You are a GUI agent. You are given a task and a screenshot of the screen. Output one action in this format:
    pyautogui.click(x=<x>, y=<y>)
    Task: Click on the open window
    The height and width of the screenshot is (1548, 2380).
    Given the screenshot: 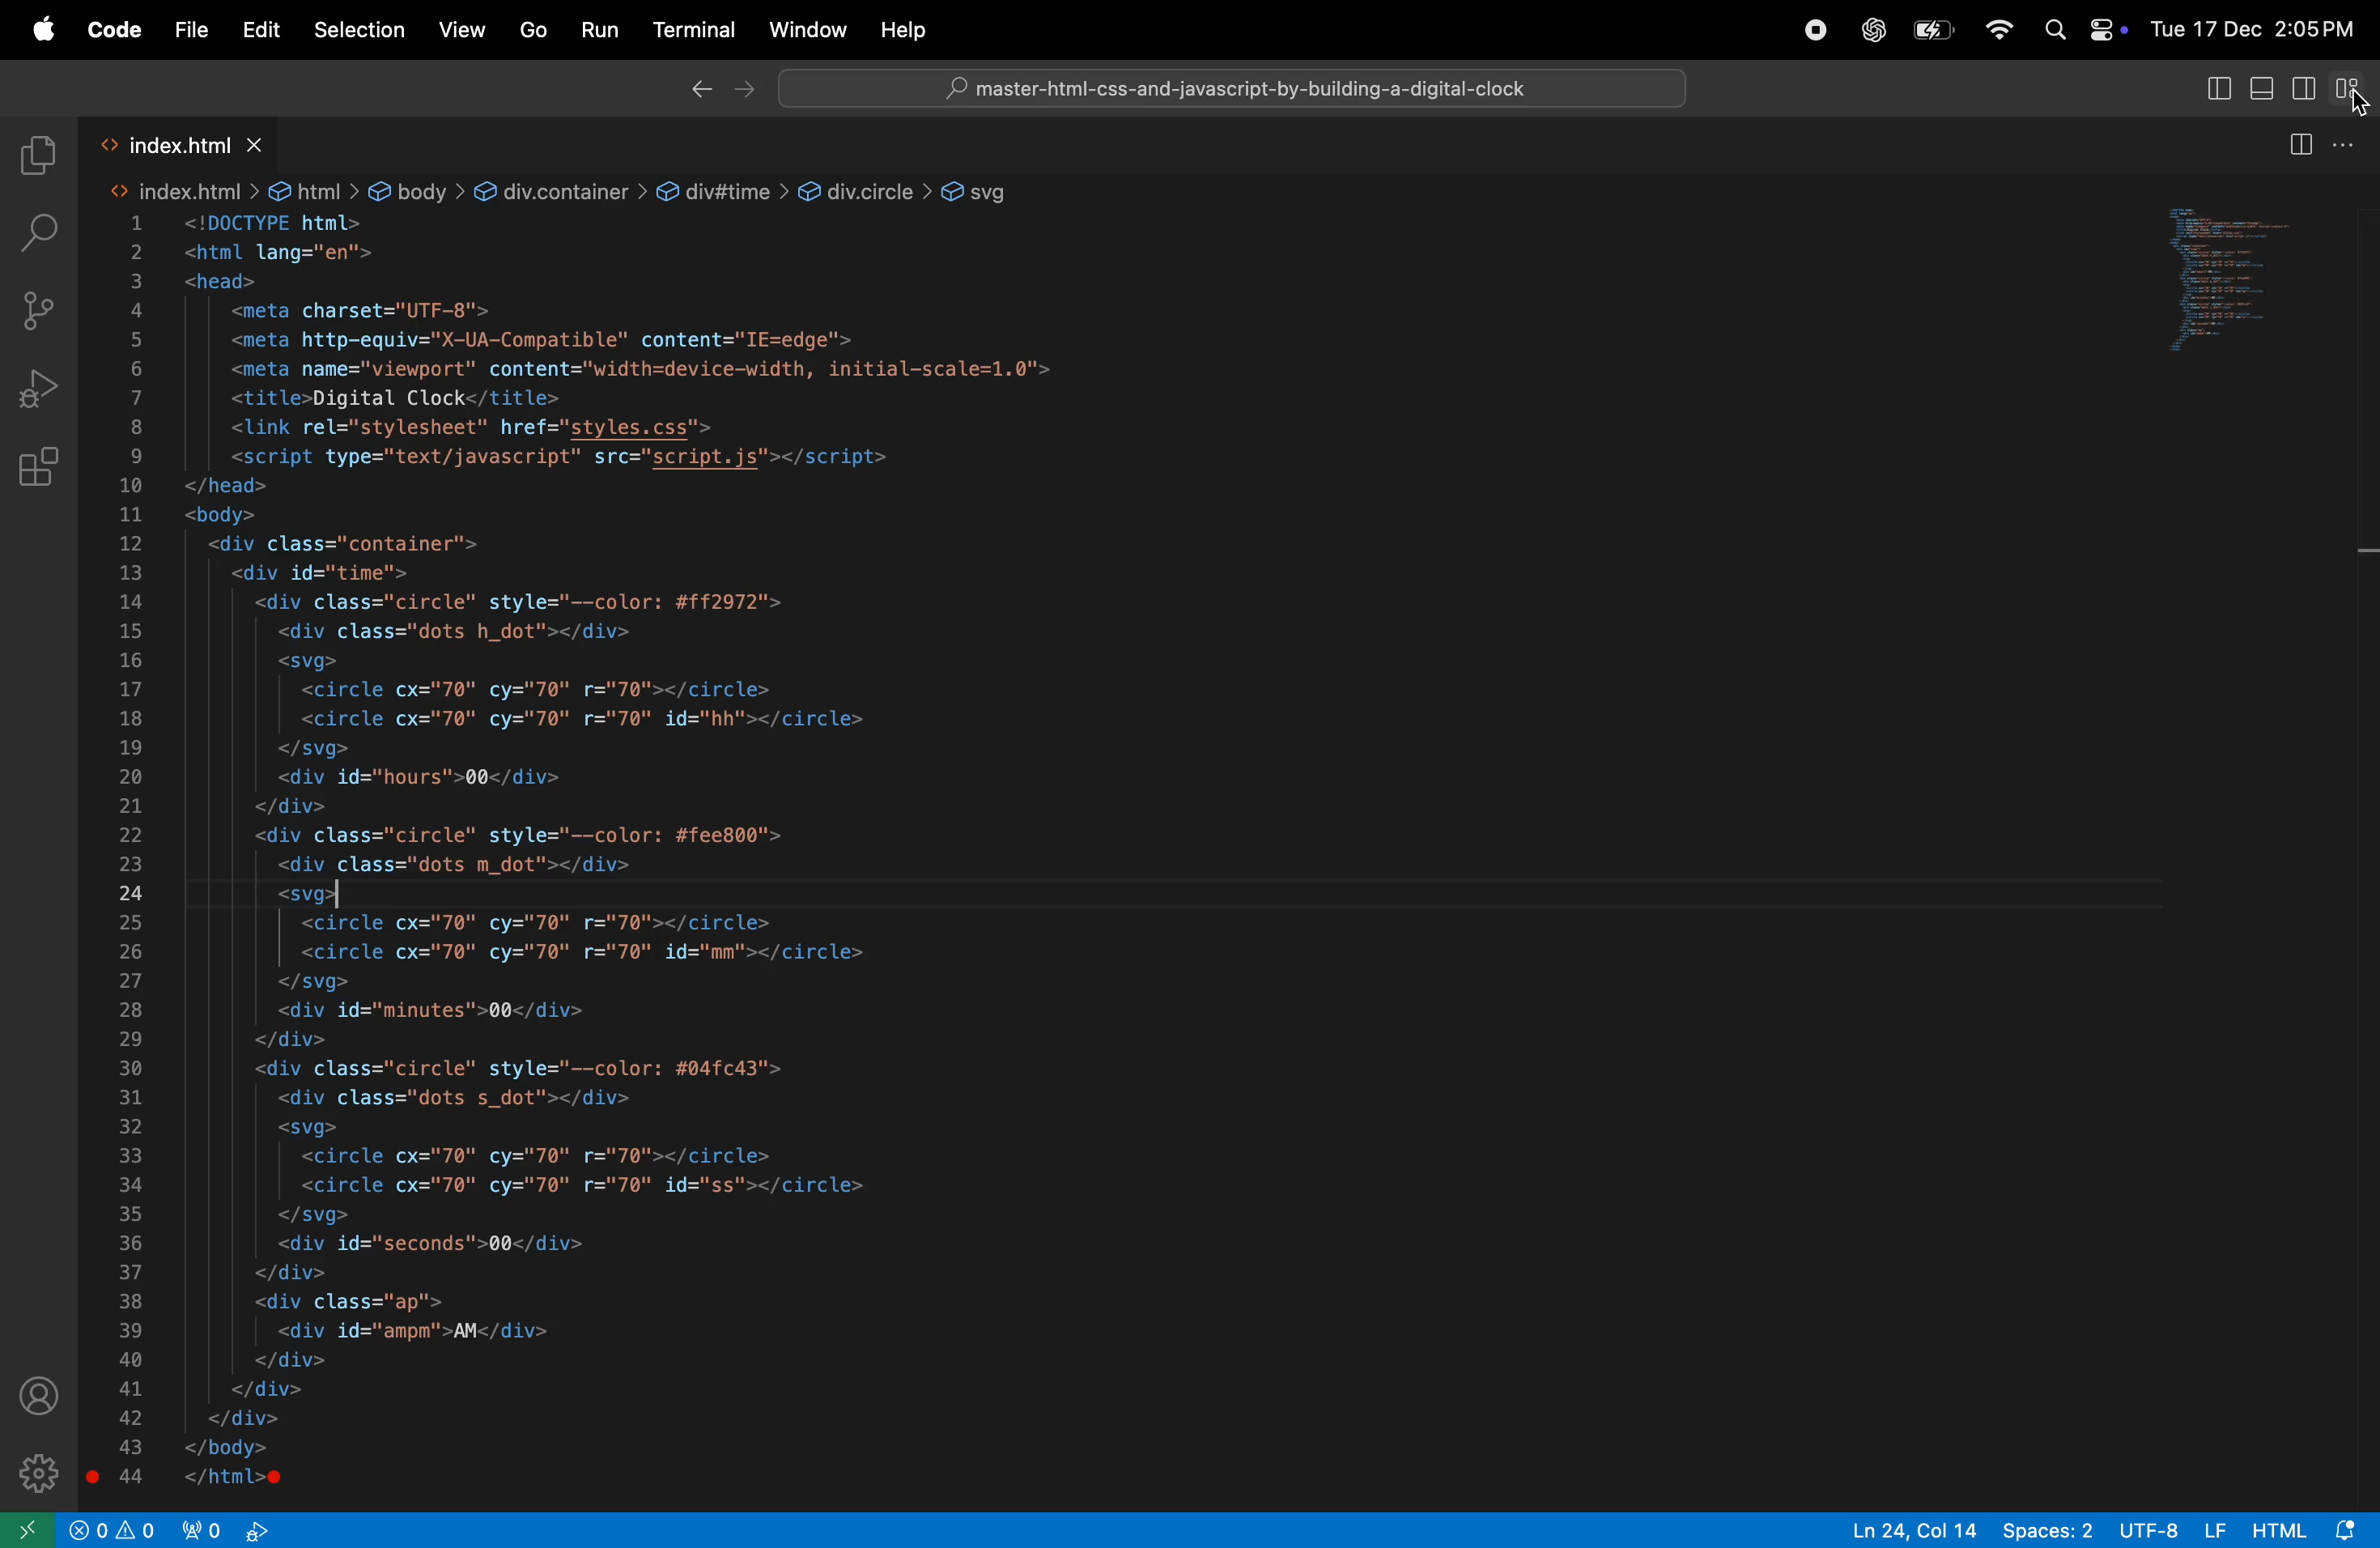 What is the action you would take?
    pyautogui.click(x=28, y=1530)
    